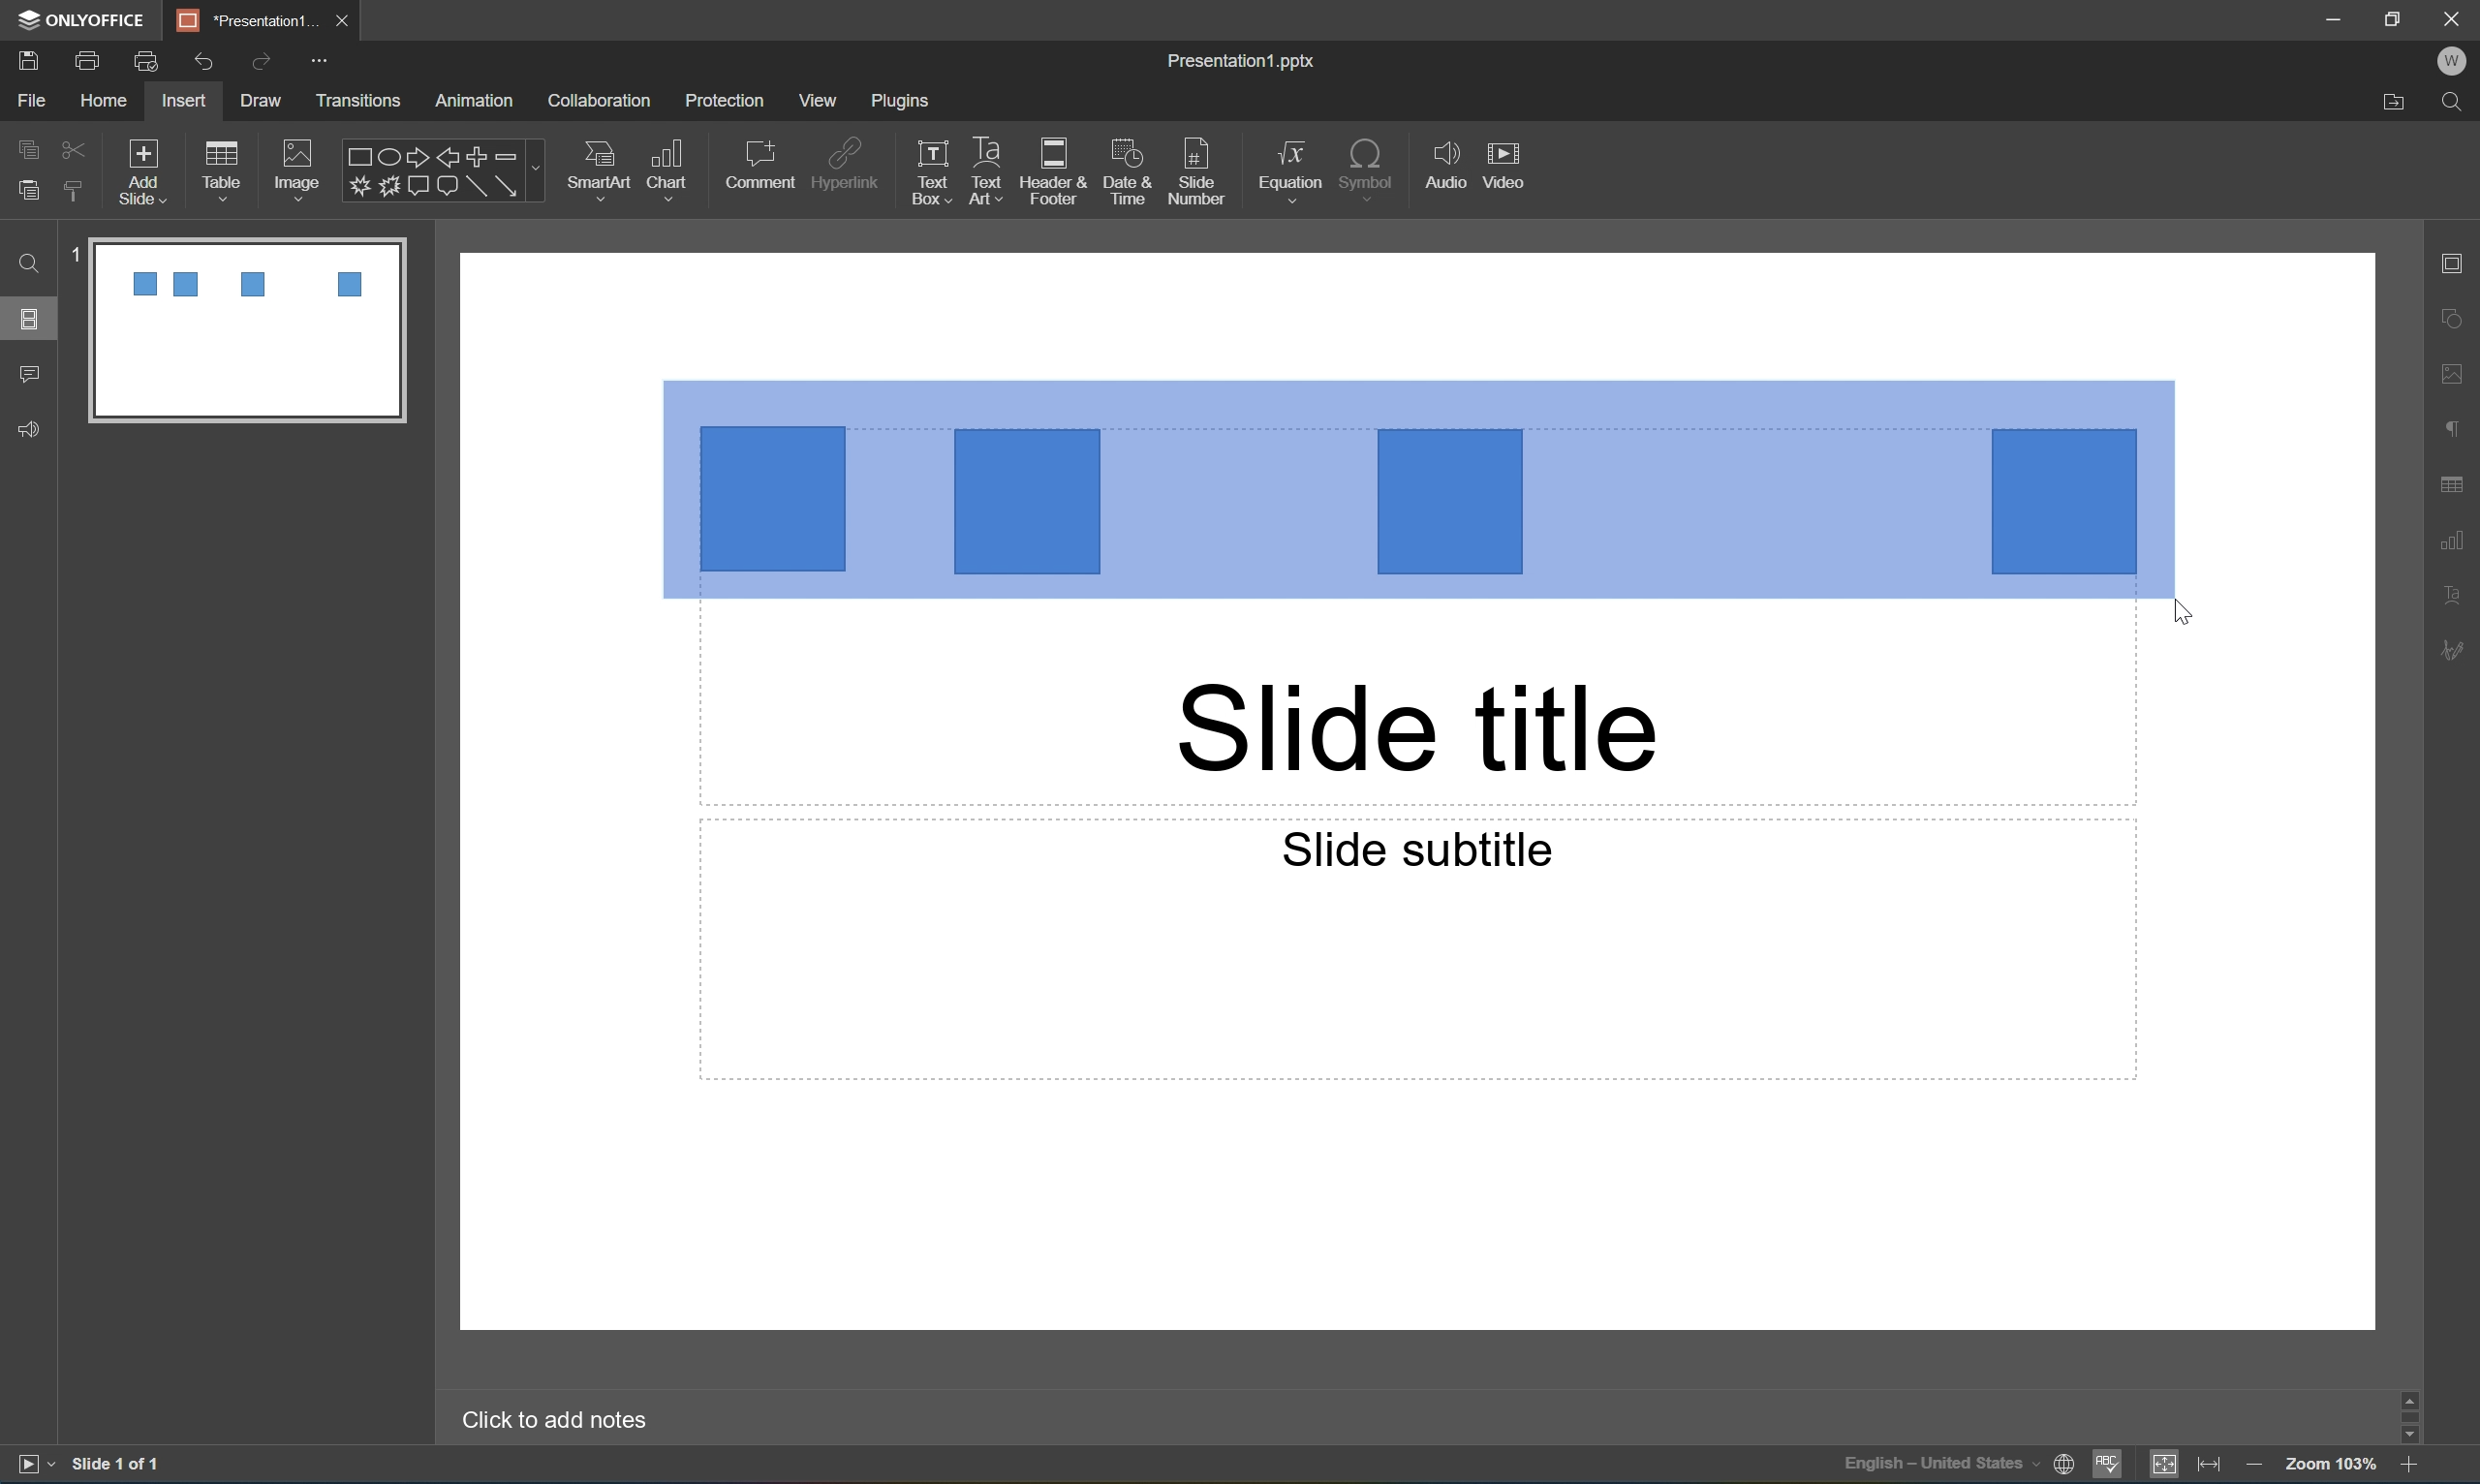 The width and height of the screenshot is (2480, 1484). I want to click on add slide, so click(146, 167).